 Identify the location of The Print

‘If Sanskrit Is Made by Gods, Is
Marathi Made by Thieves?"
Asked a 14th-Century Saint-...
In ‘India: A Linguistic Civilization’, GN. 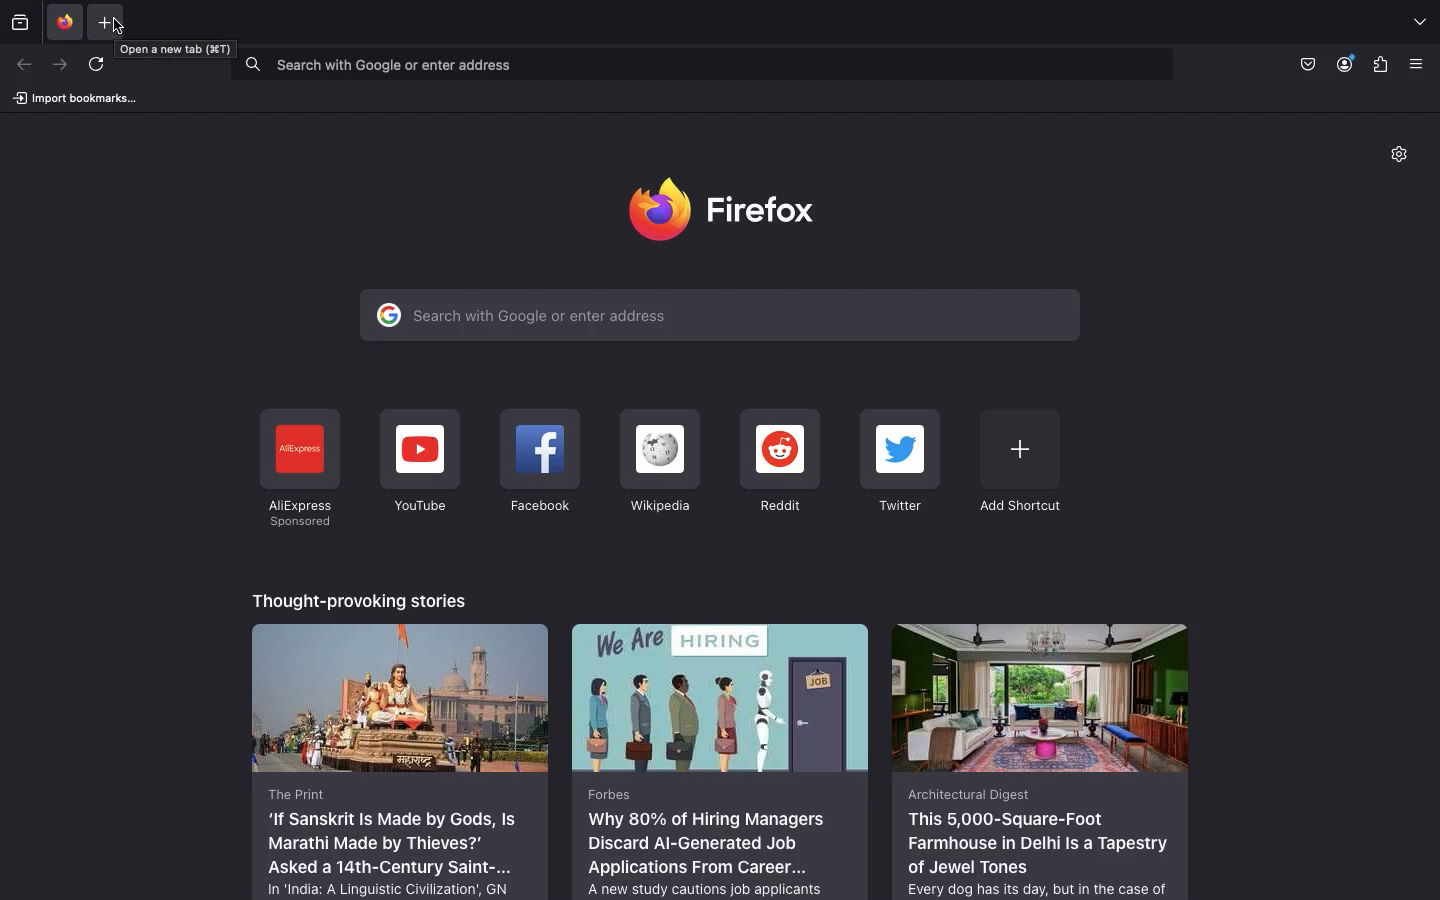
(401, 760).